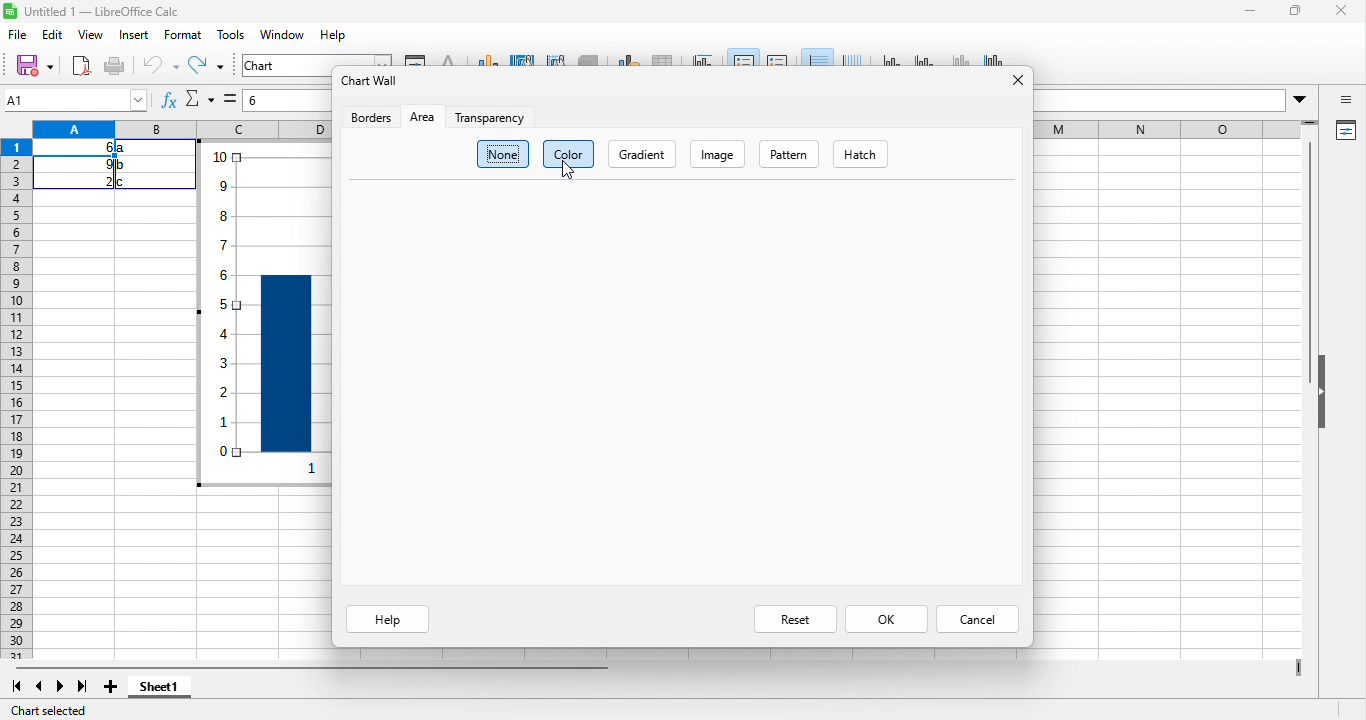 This screenshot has width=1366, height=720. Describe the element at coordinates (228, 98) in the screenshot. I see `select` at that location.